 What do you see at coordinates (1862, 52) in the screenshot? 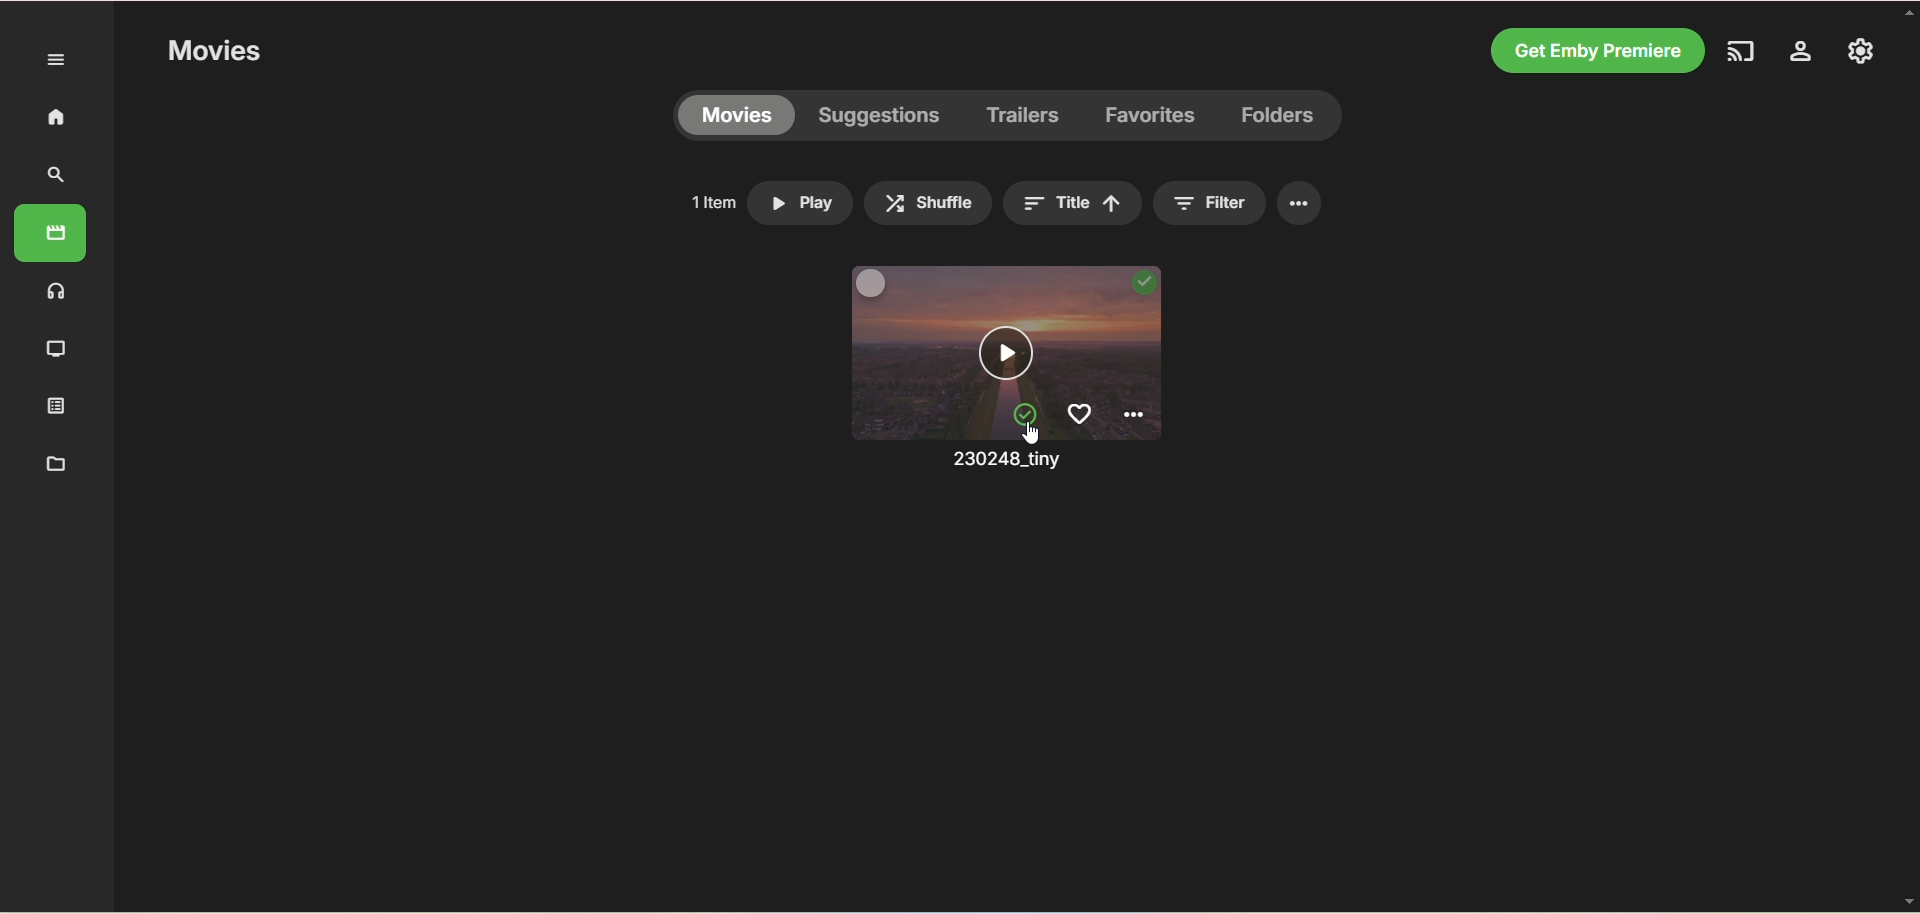
I see `settings` at bounding box center [1862, 52].